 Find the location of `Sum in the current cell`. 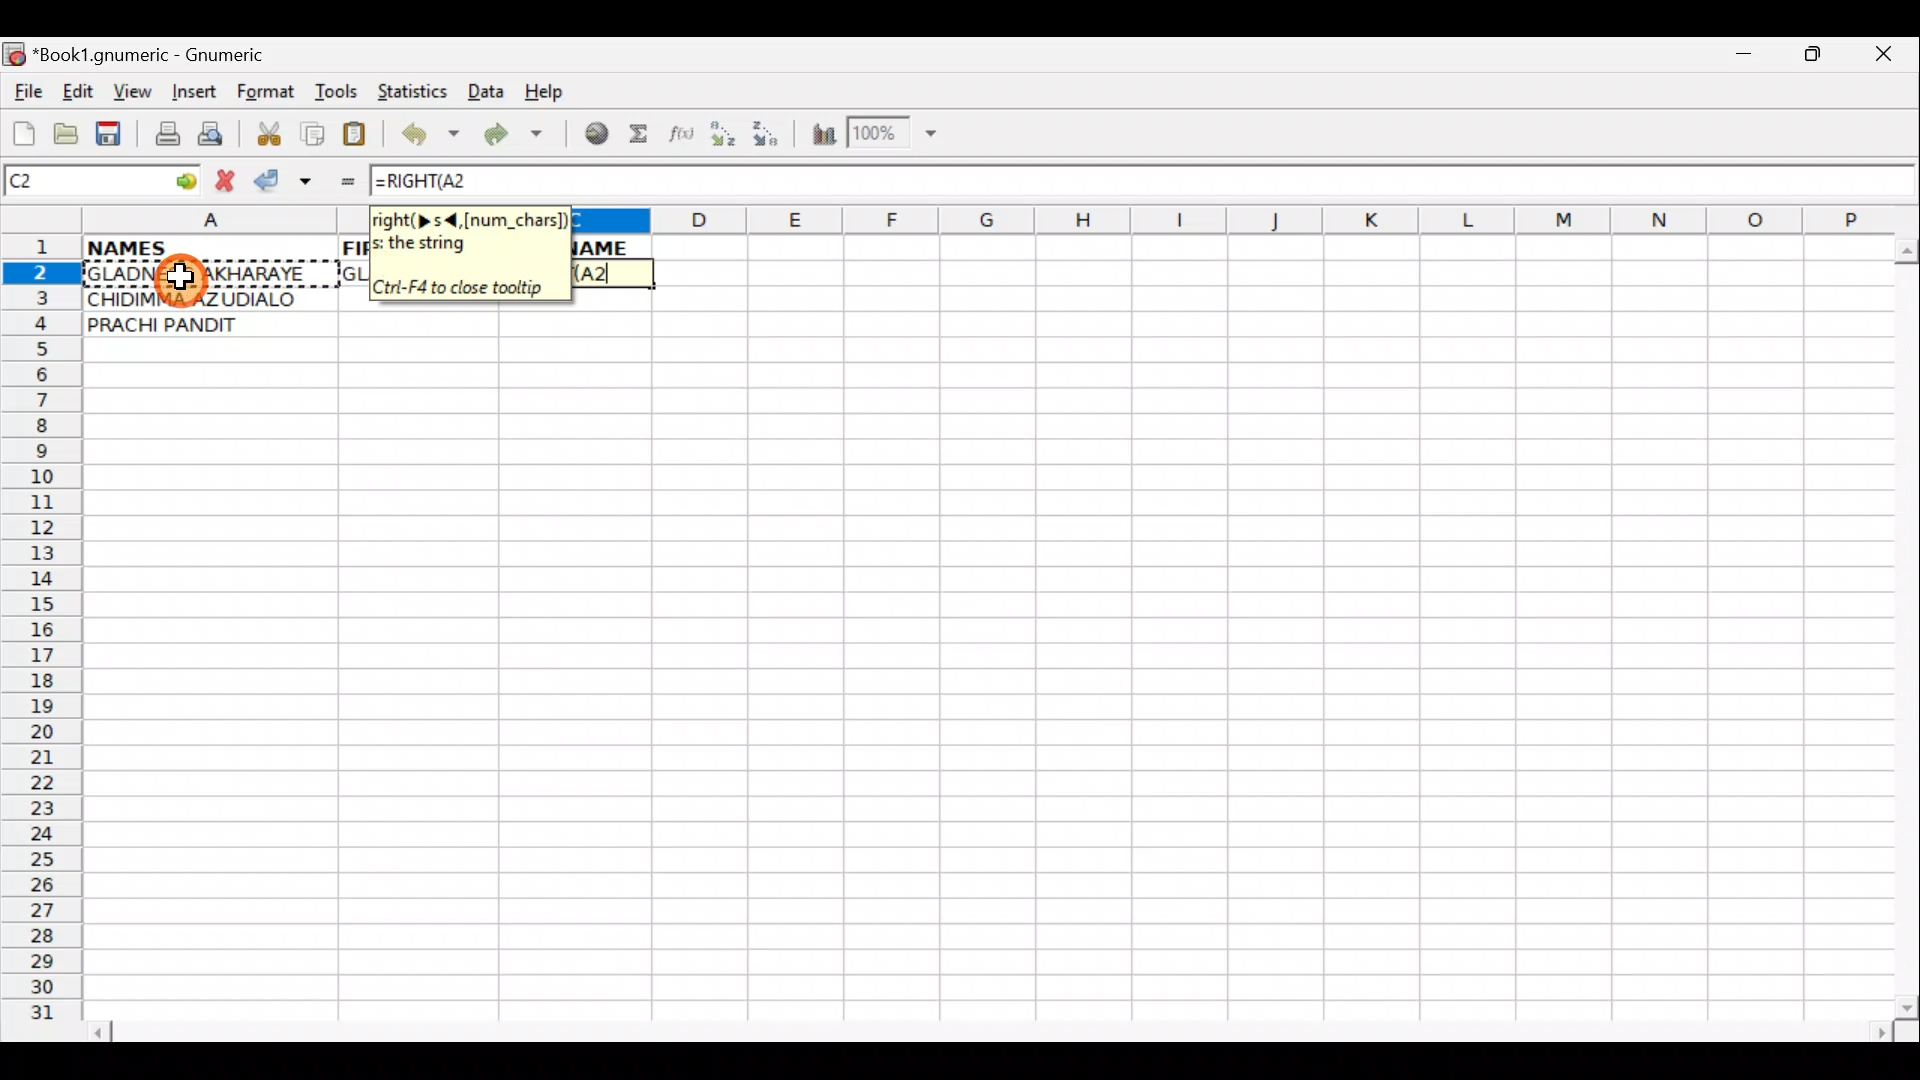

Sum in the current cell is located at coordinates (645, 135).